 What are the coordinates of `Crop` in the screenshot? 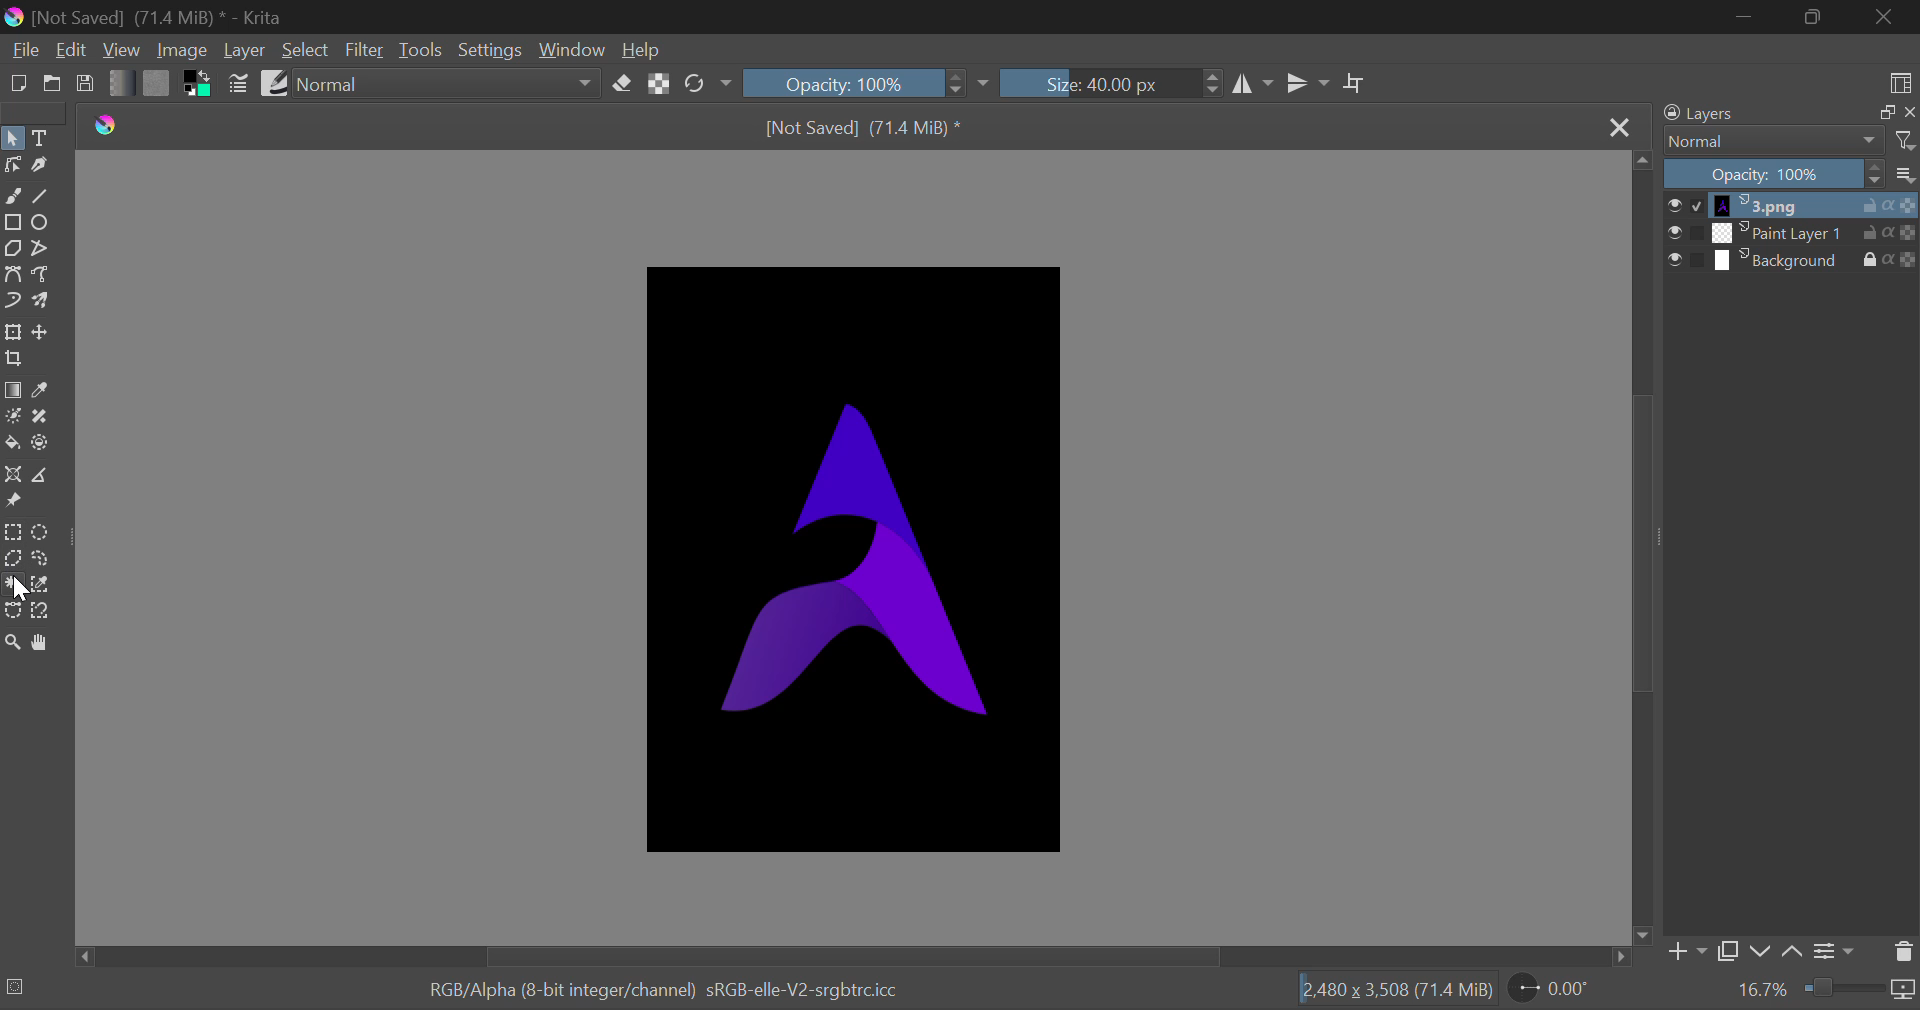 It's located at (16, 359).